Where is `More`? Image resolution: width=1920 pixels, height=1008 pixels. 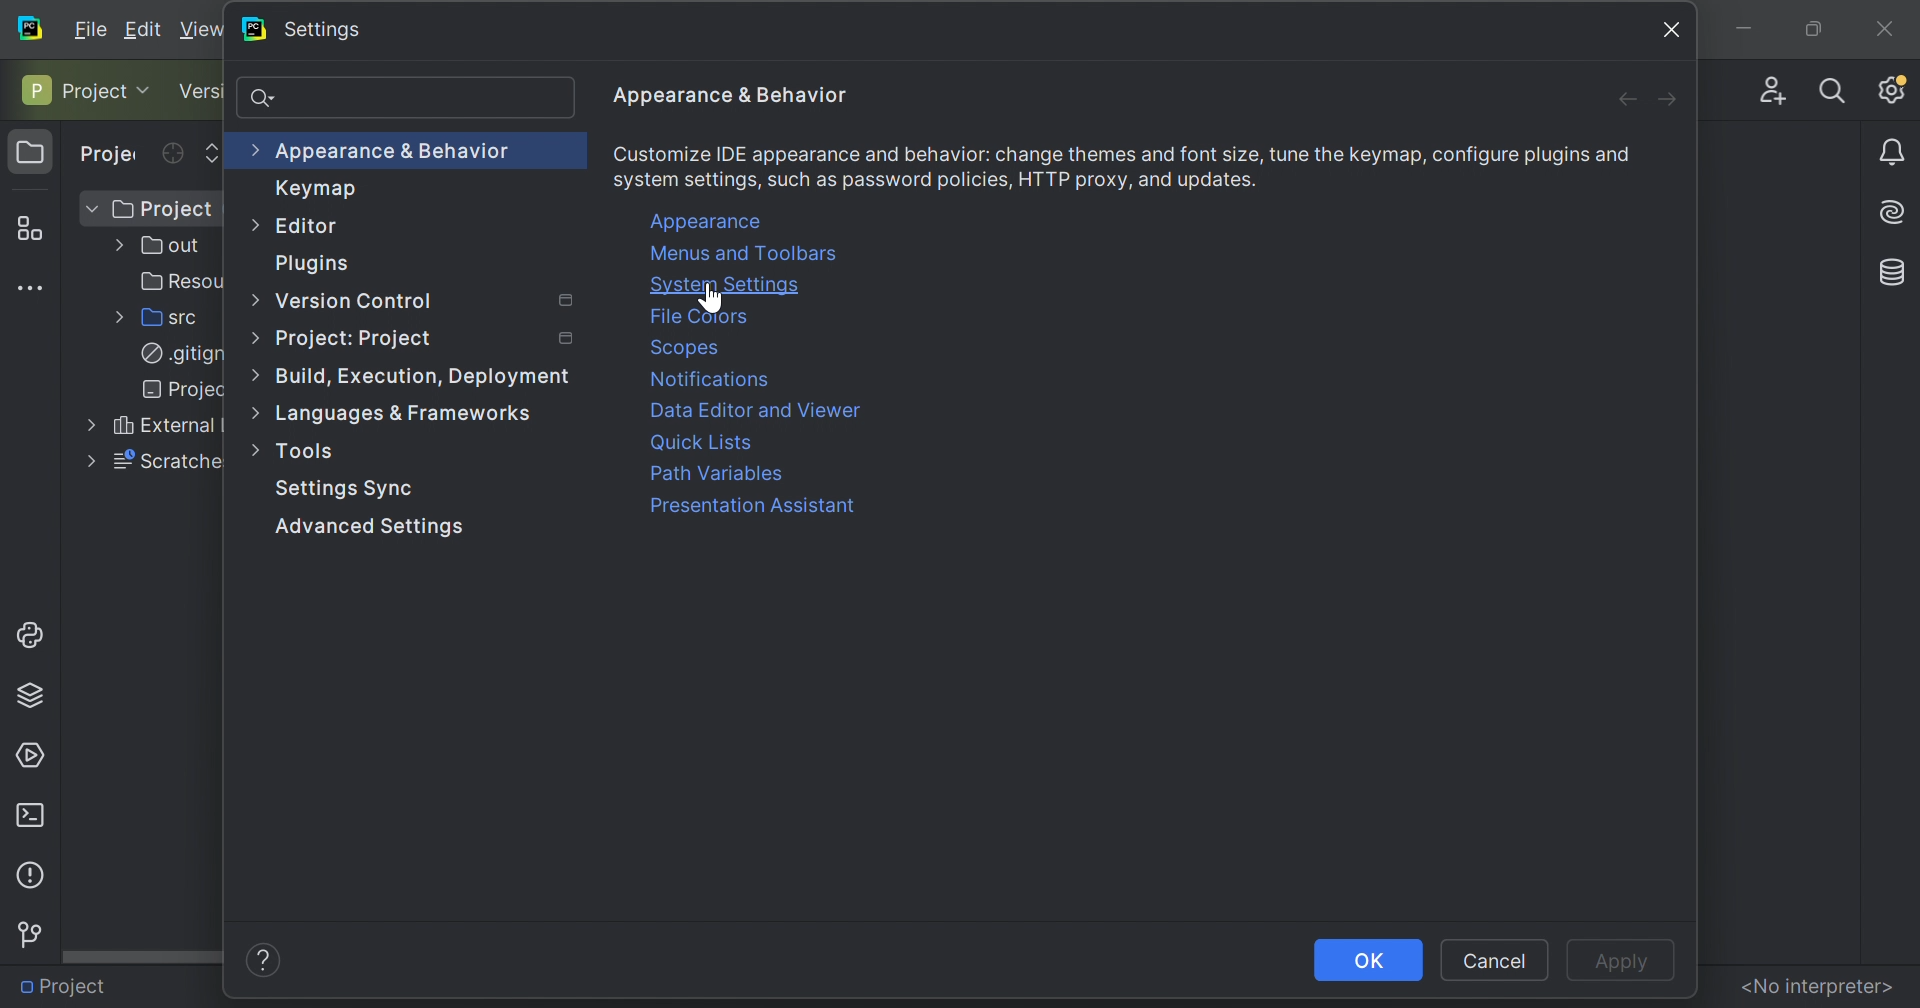 More is located at coordinates (250, 222).